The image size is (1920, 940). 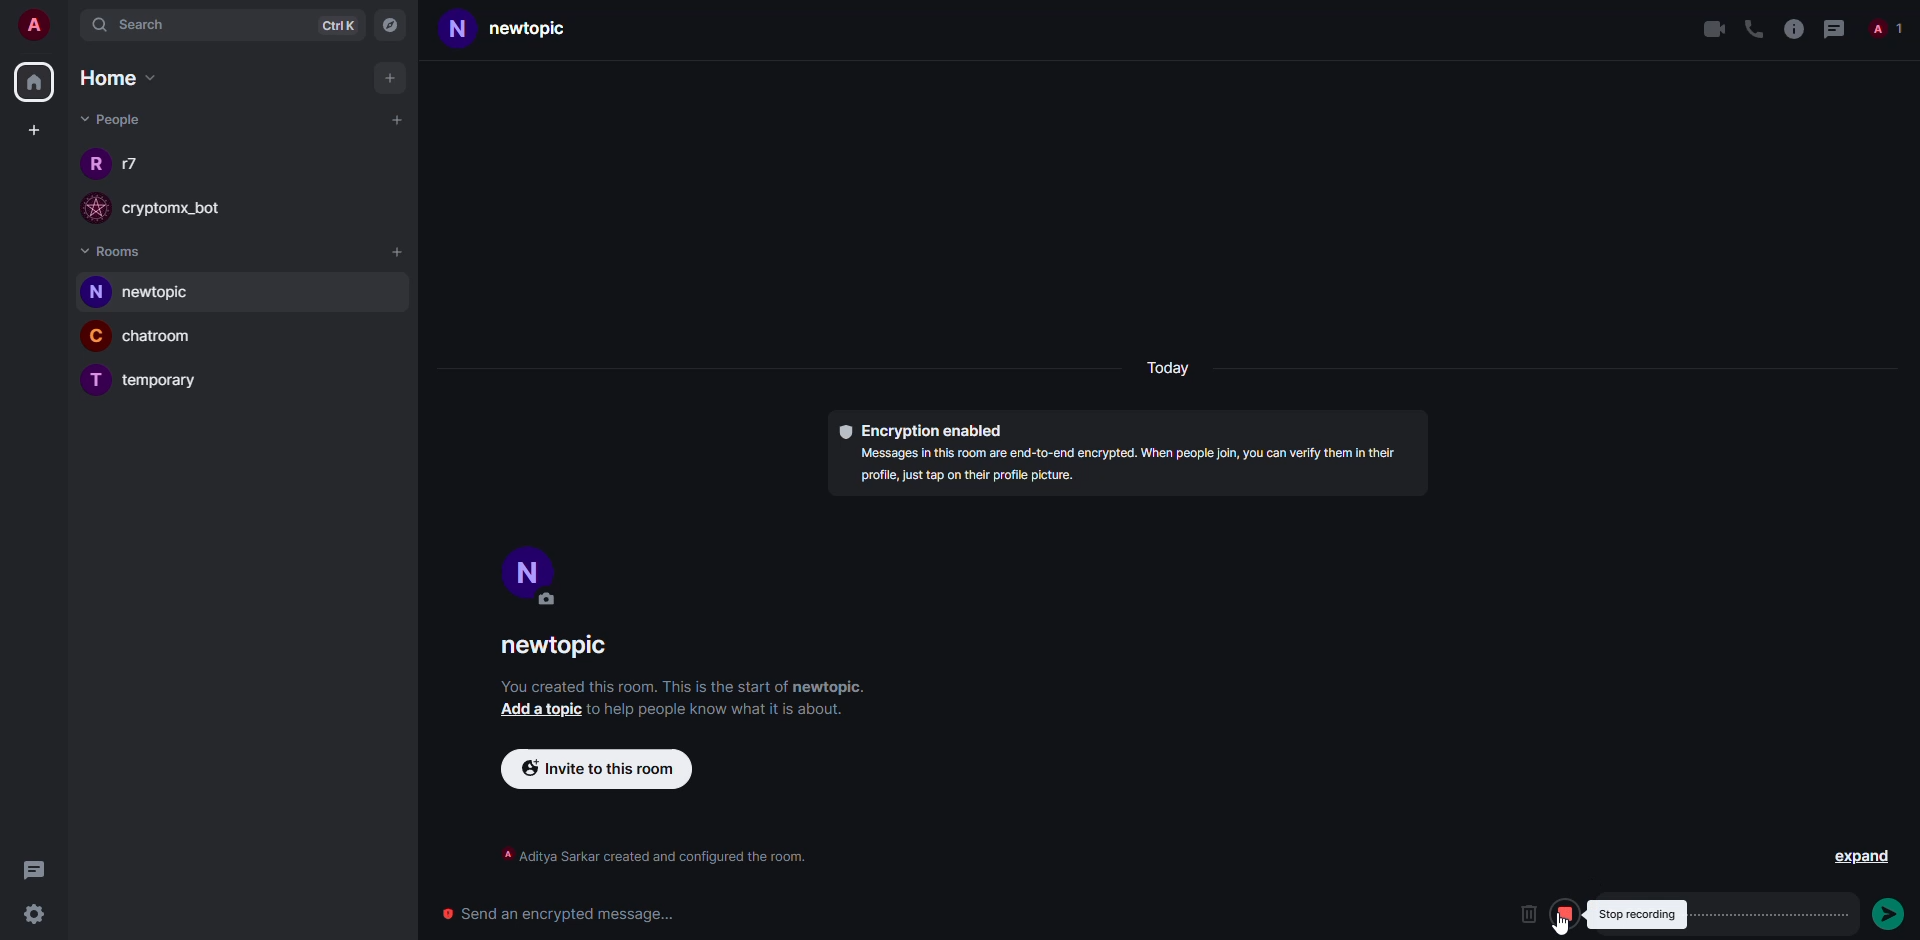 What do you see at coordinates (1750, 28) in the screenshot?
I see `voice call` at bounding box center [1750, 28].